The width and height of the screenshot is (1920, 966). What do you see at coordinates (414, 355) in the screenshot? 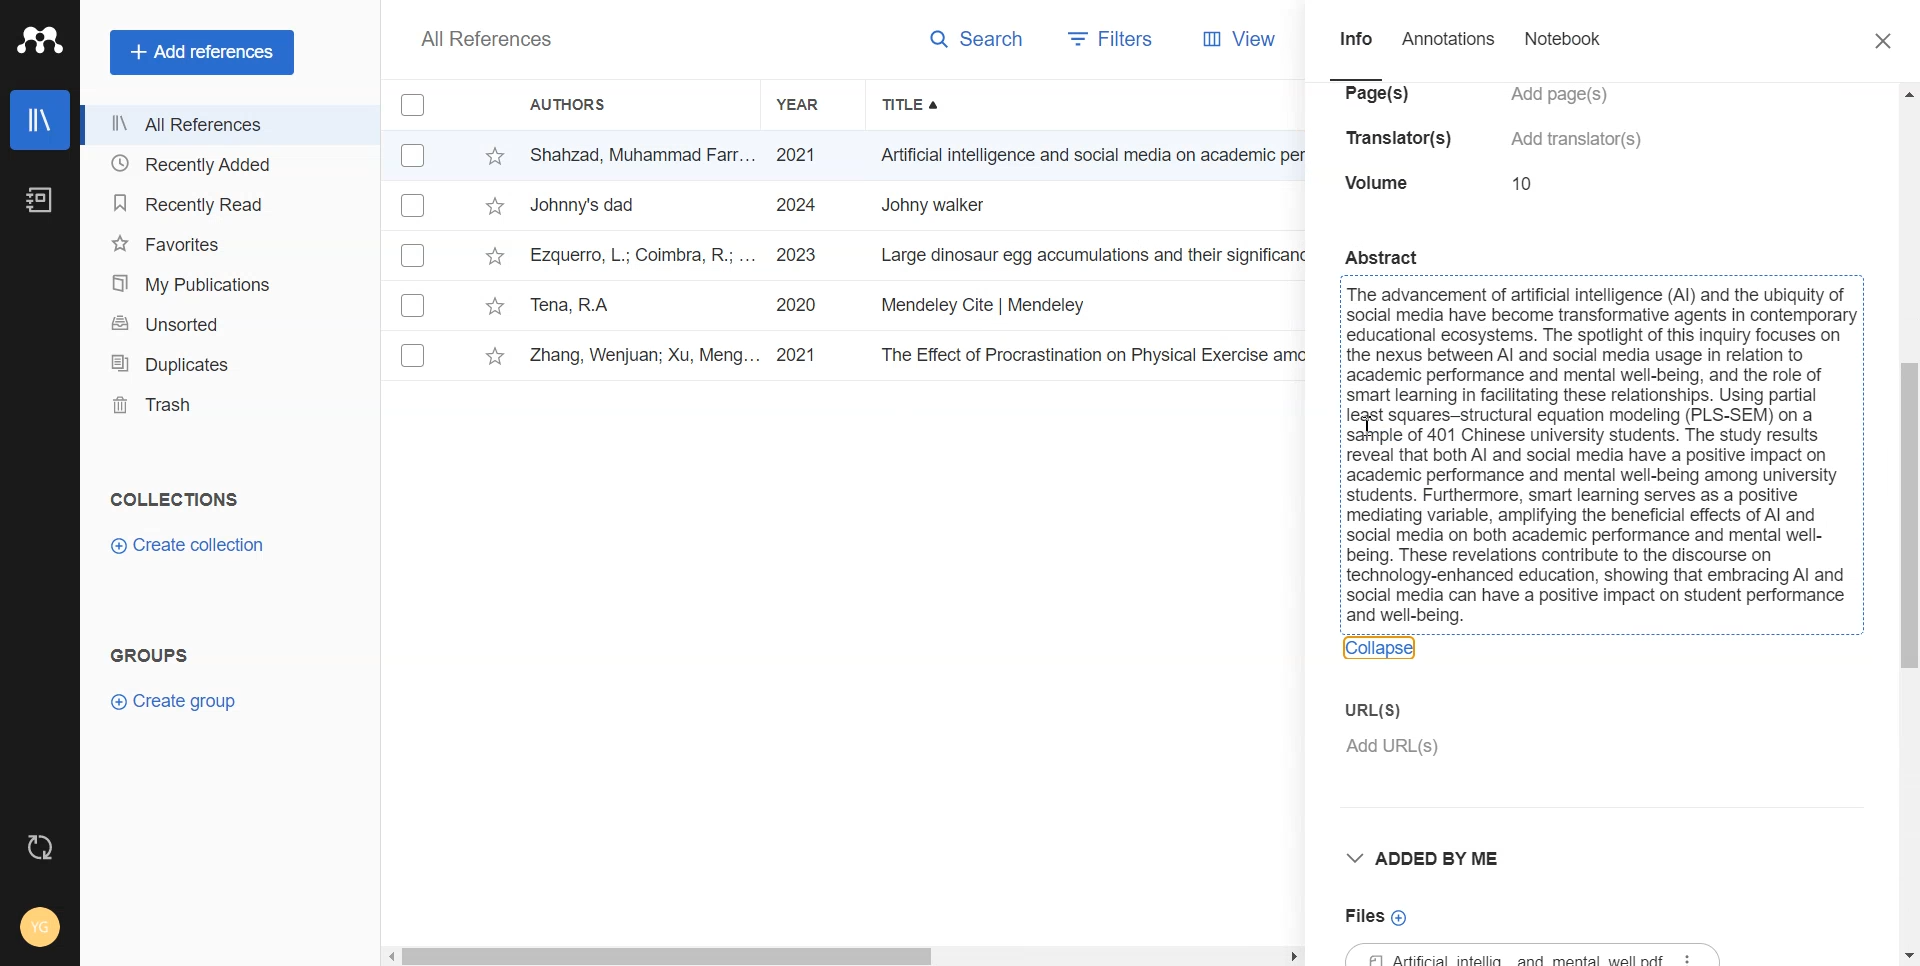
I see `Checkmarks` at bounding box center [414, 355].